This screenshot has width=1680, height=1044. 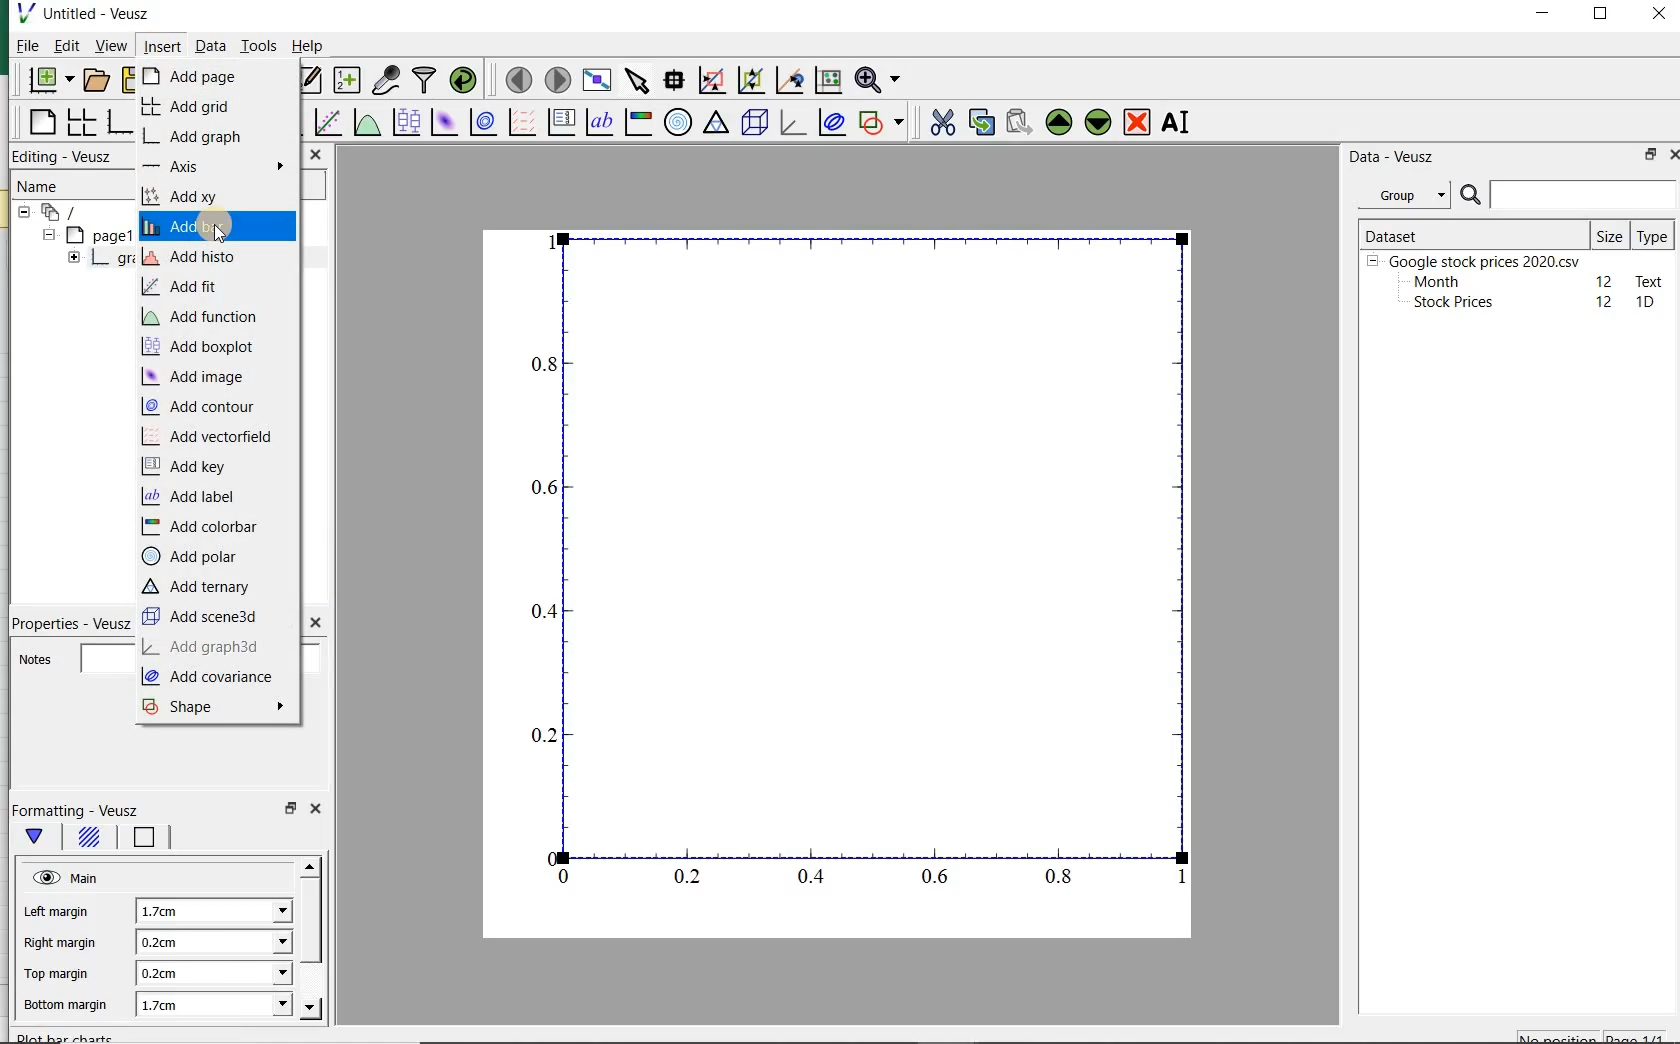 I want to click on new document, so click(x=50, y=81).